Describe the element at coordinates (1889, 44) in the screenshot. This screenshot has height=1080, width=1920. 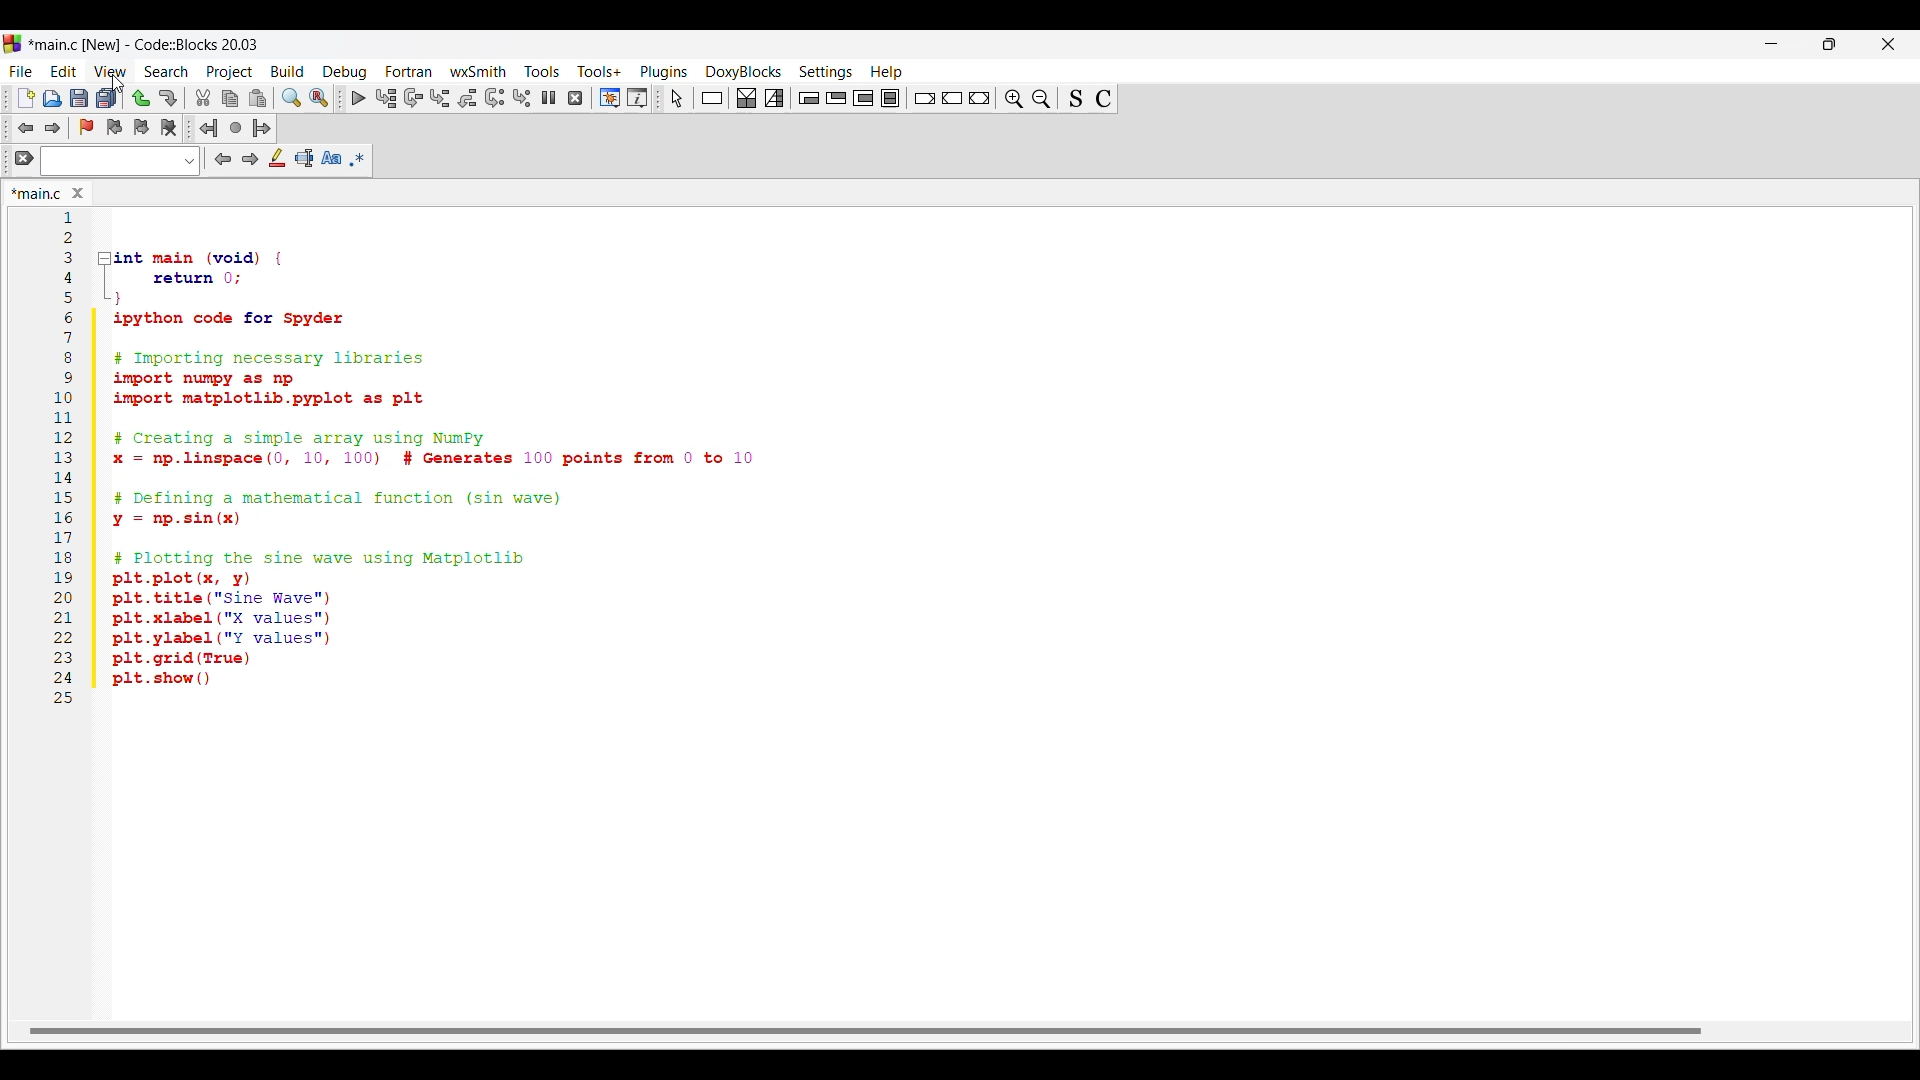
I see `Close interface` at that location.